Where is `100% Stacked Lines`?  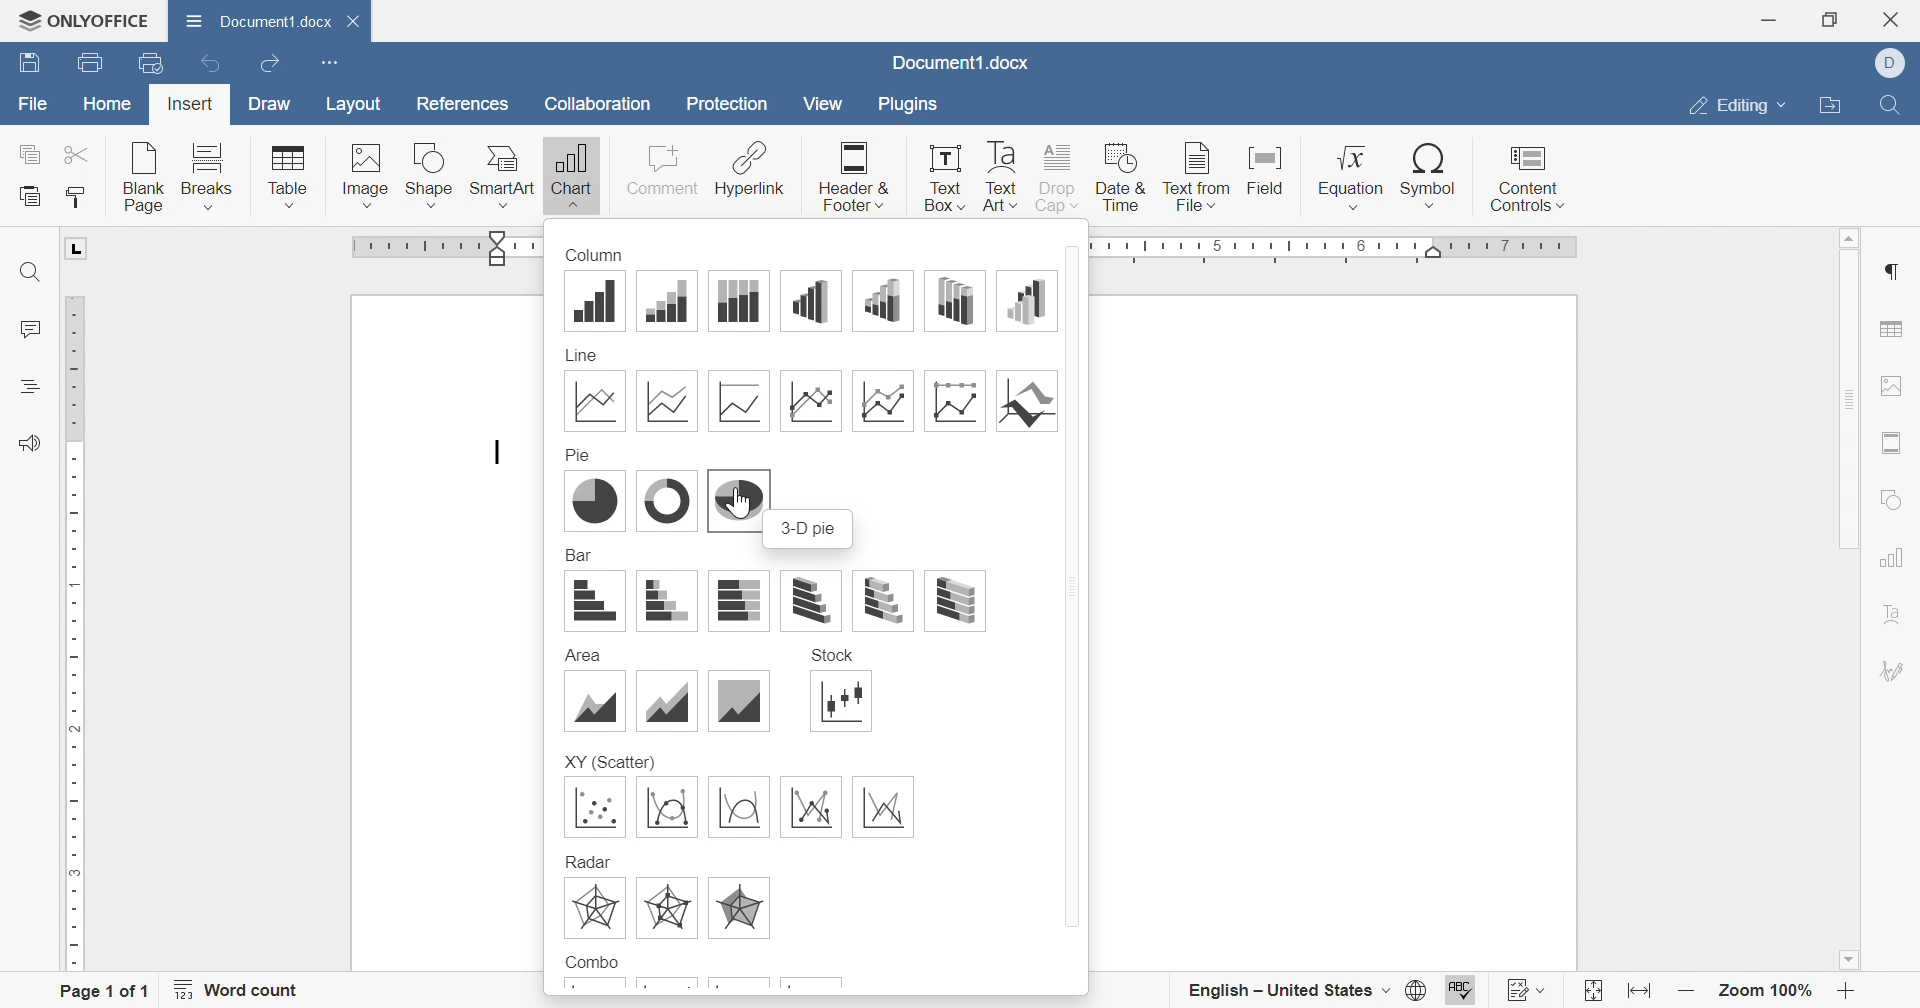
100% Stacked Lines is located at coordinates (738, 399).